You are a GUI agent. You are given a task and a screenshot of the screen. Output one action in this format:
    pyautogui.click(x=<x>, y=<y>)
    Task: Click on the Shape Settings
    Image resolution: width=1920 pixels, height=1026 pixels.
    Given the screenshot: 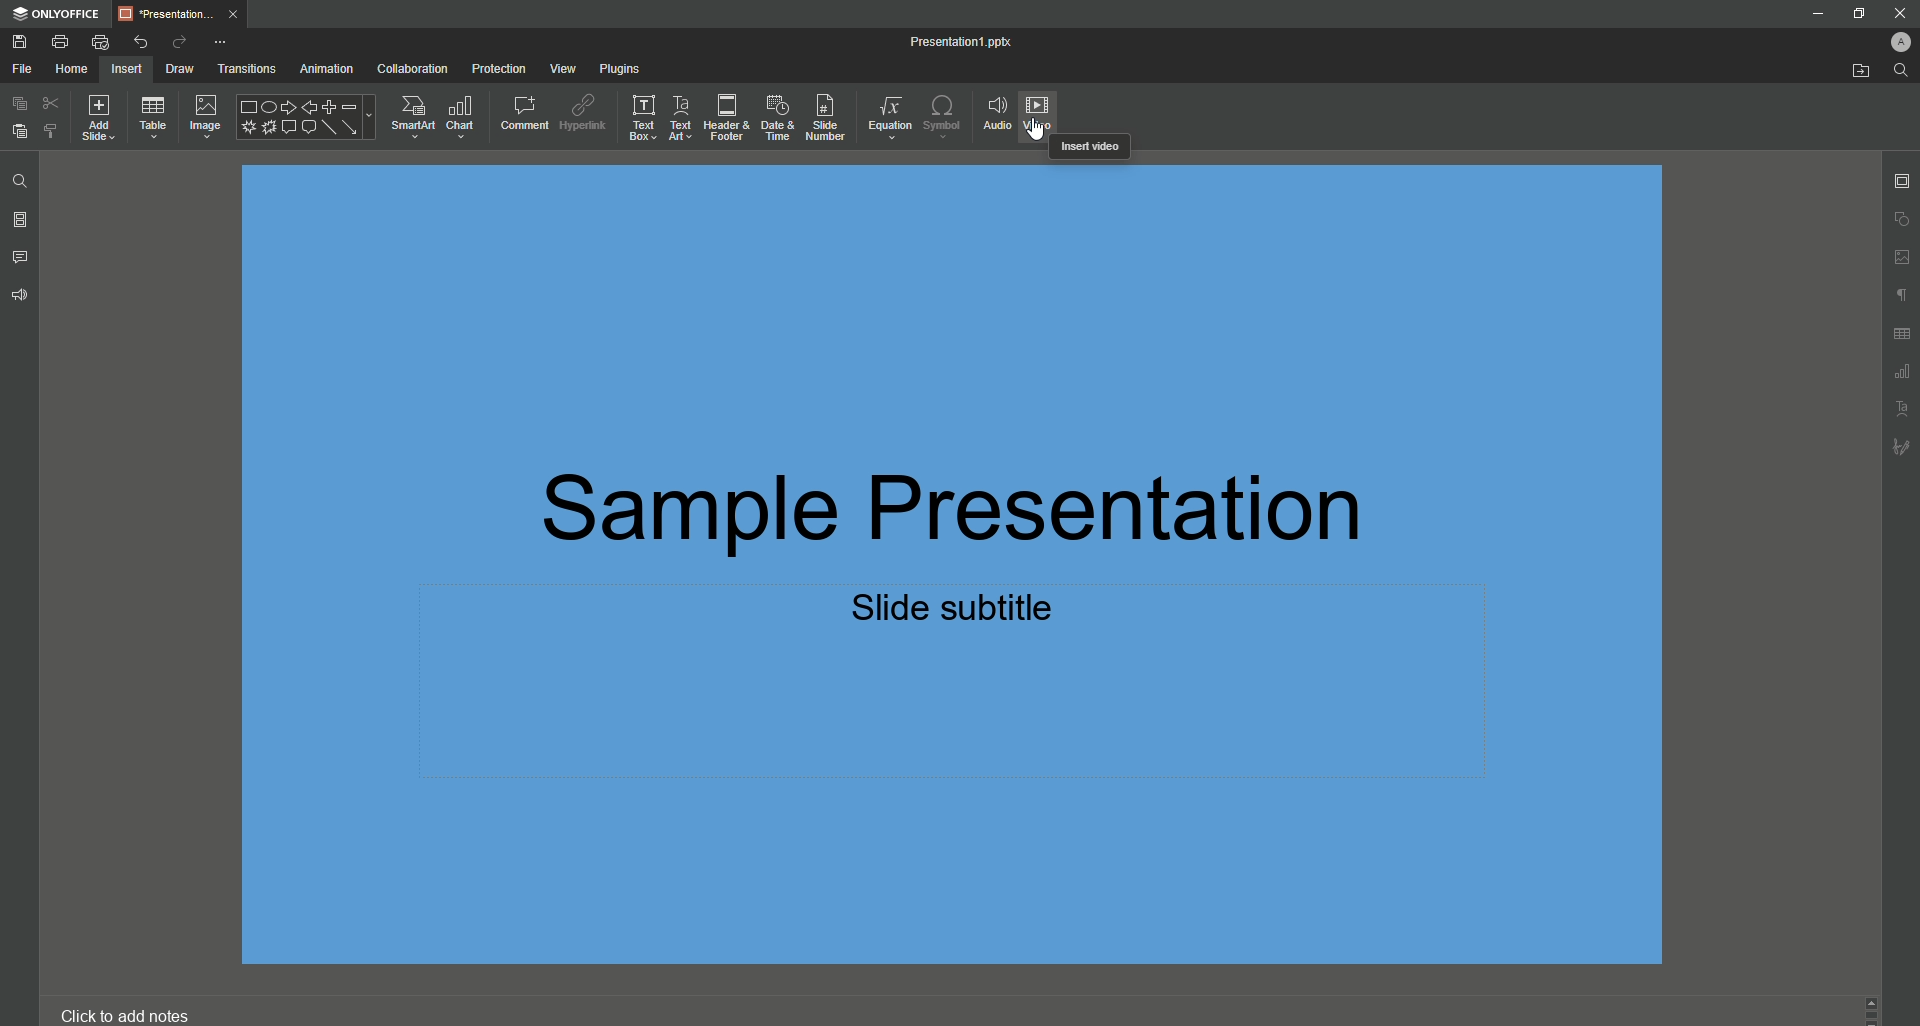 What is the action you would take?
    pyautogui.click(x=1900, y=219)
    